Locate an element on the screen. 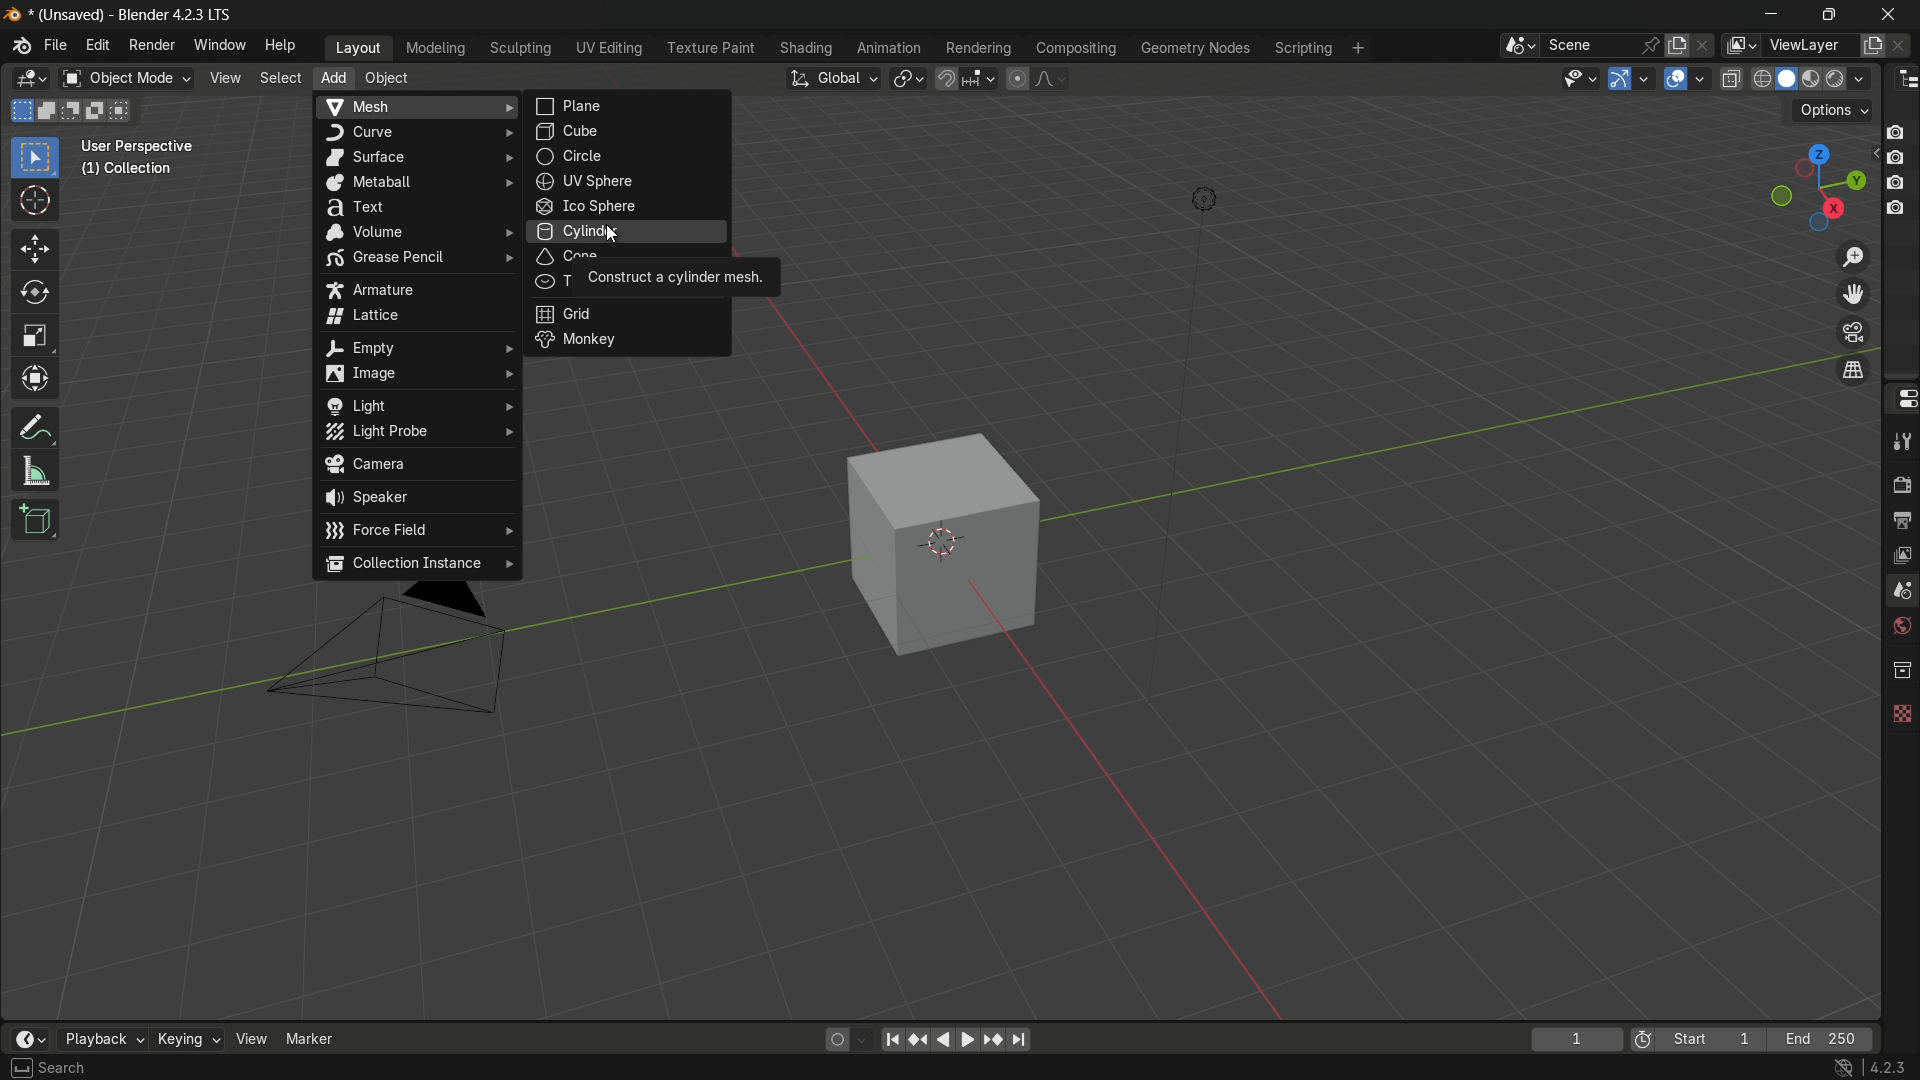 The image size is (1920, 1080). add menu is located at coordinates (331, 79).